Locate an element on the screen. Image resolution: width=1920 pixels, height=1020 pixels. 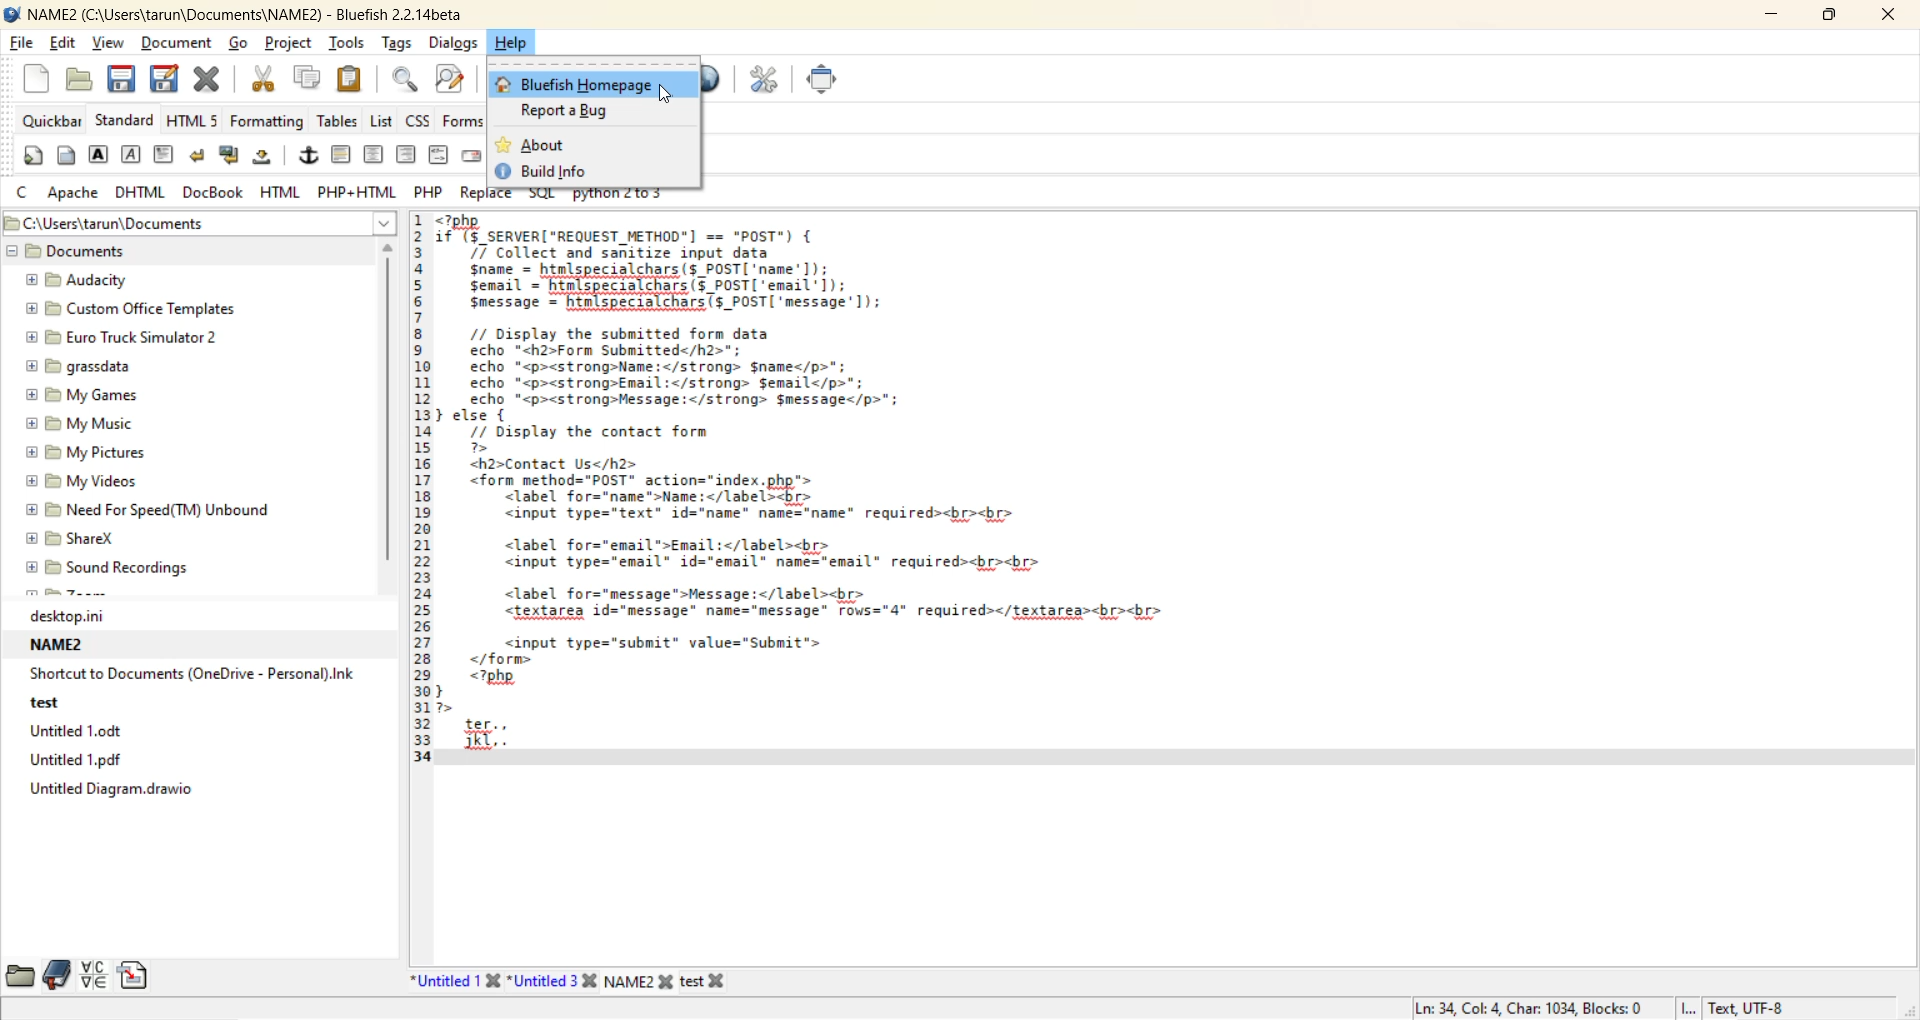
dhtml is located at coordinates (142, 189).